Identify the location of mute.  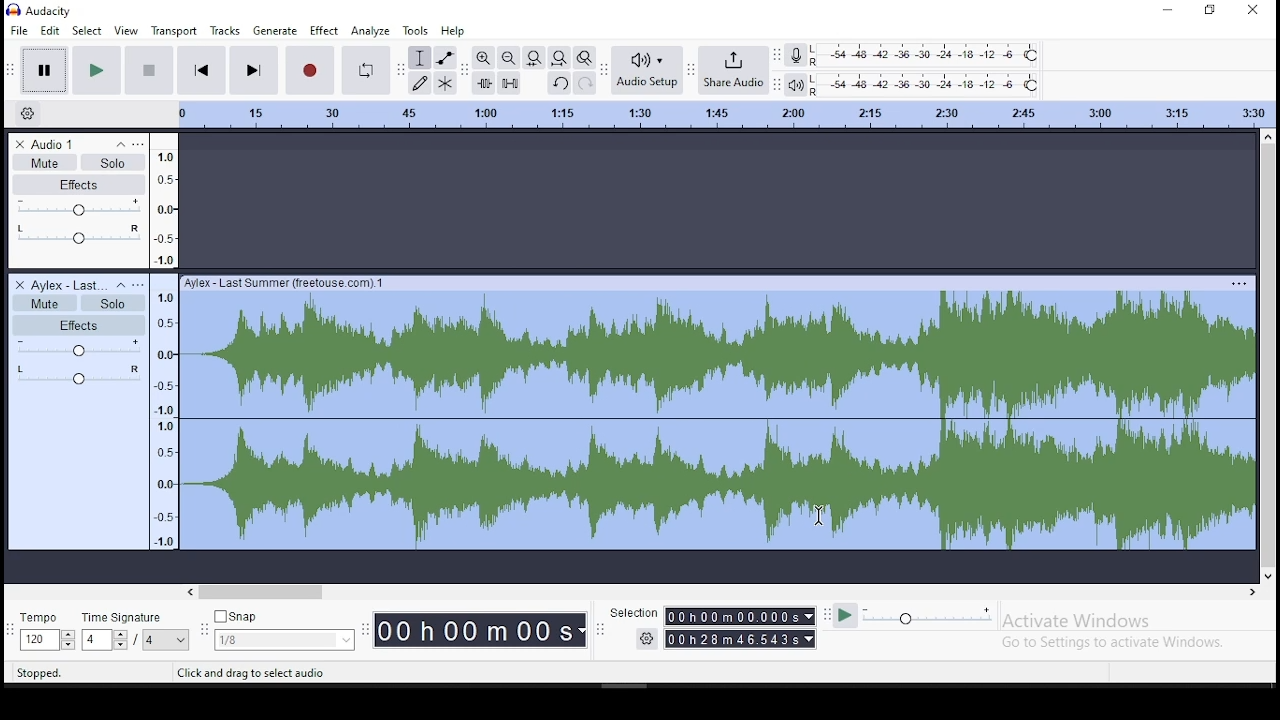
(44, 161).